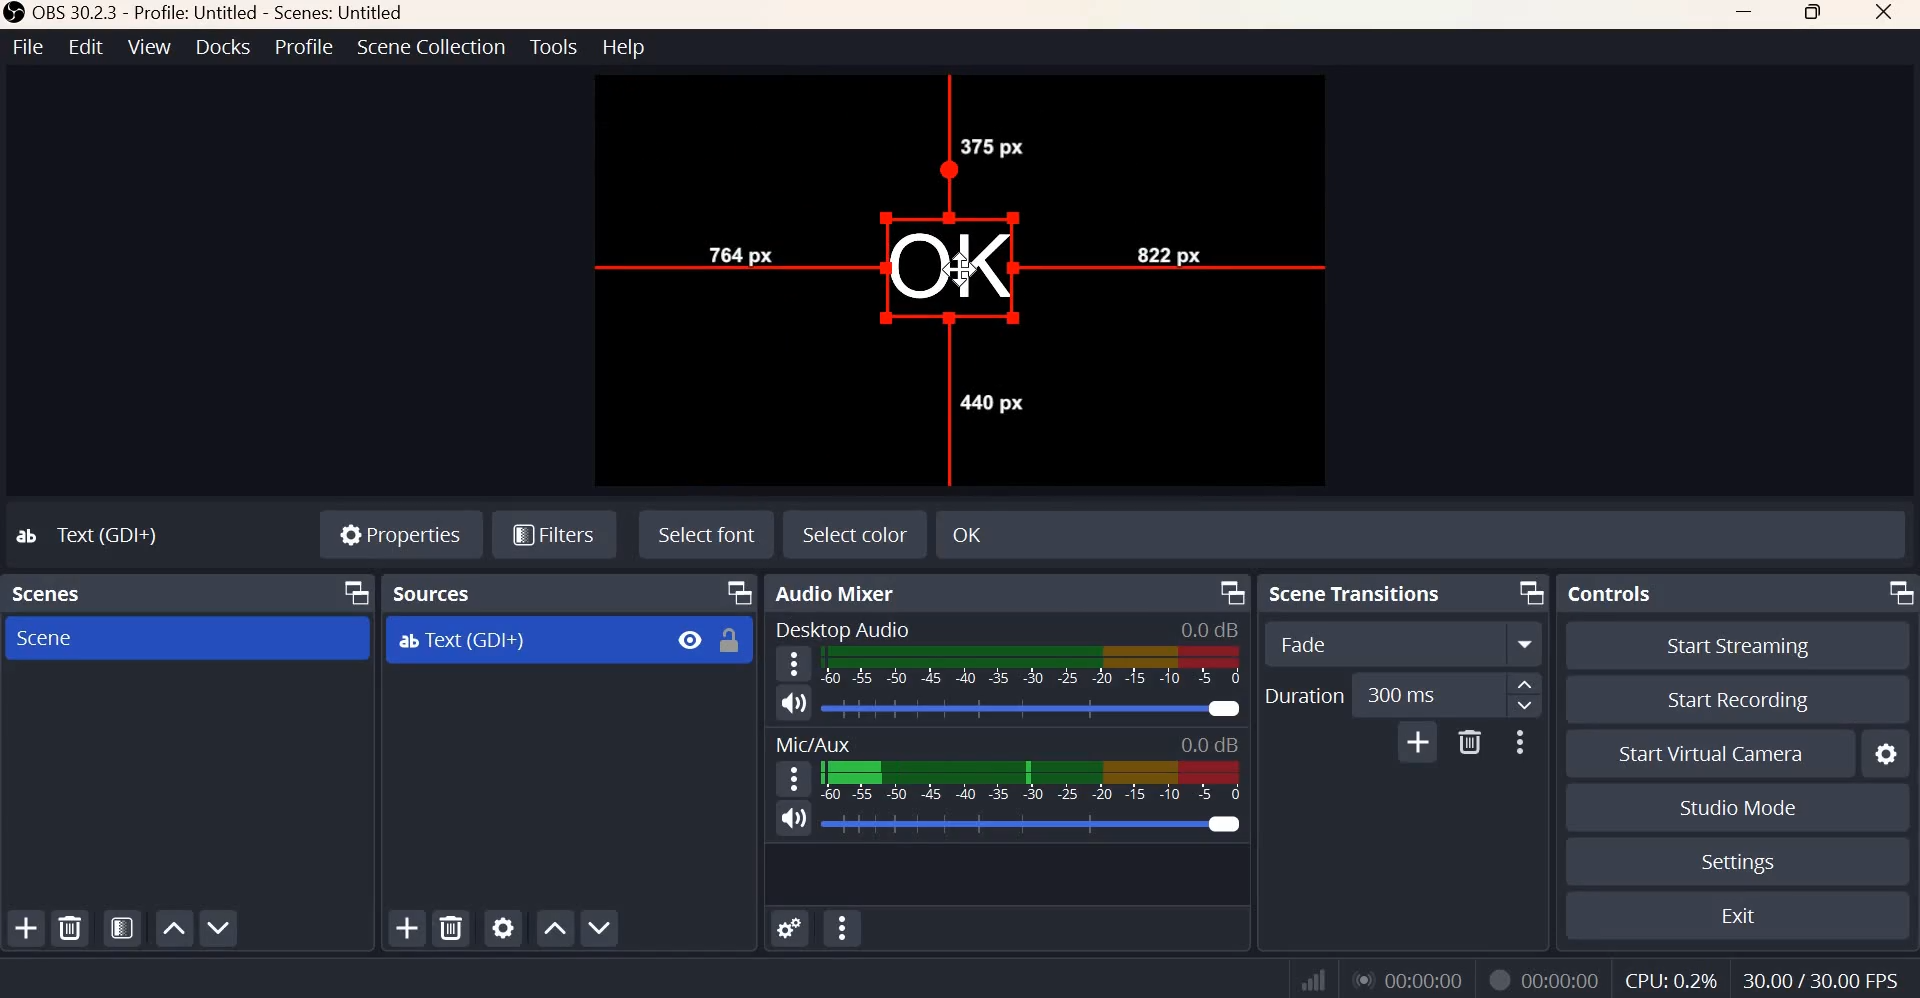 This screenshot has width=1920, height=998. I want to click on Add source(s), so click(409, 929).